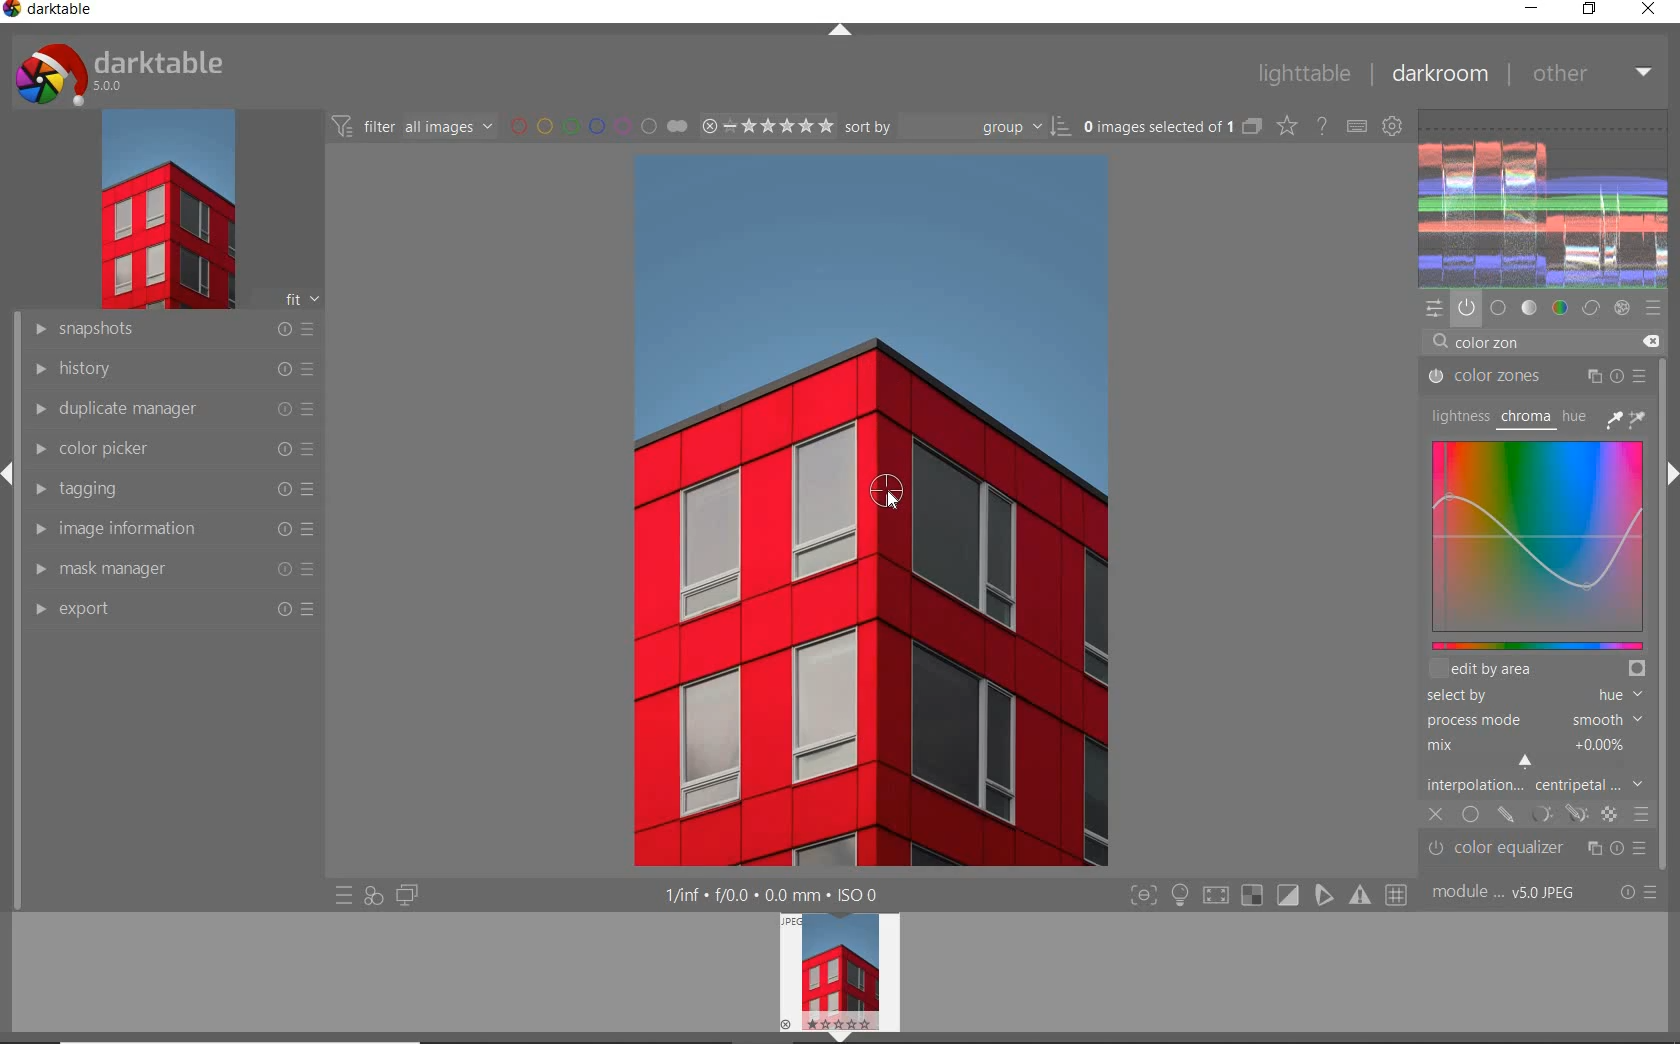 The height and width of the screenshot is (1044, 1680). I want to click on color picker, so click(171, 452).